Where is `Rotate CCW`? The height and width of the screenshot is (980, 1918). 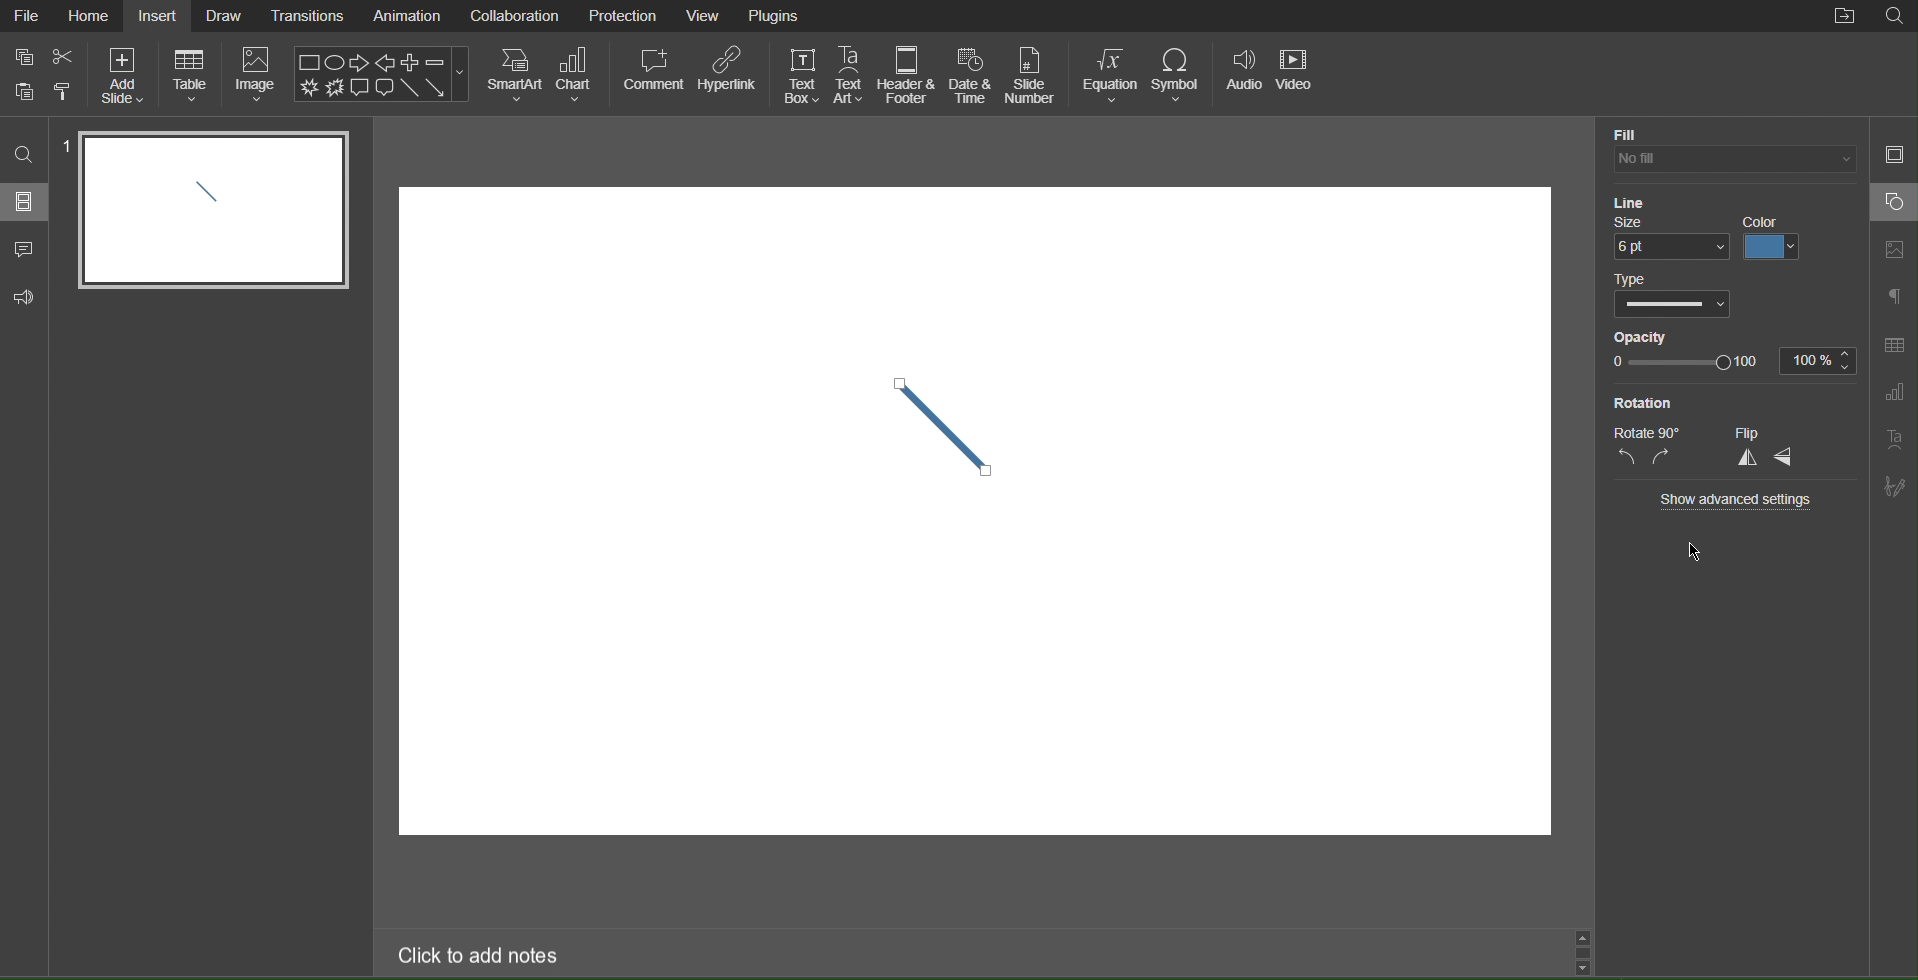 Rotate CCW is located at coordinates (1627, 458).